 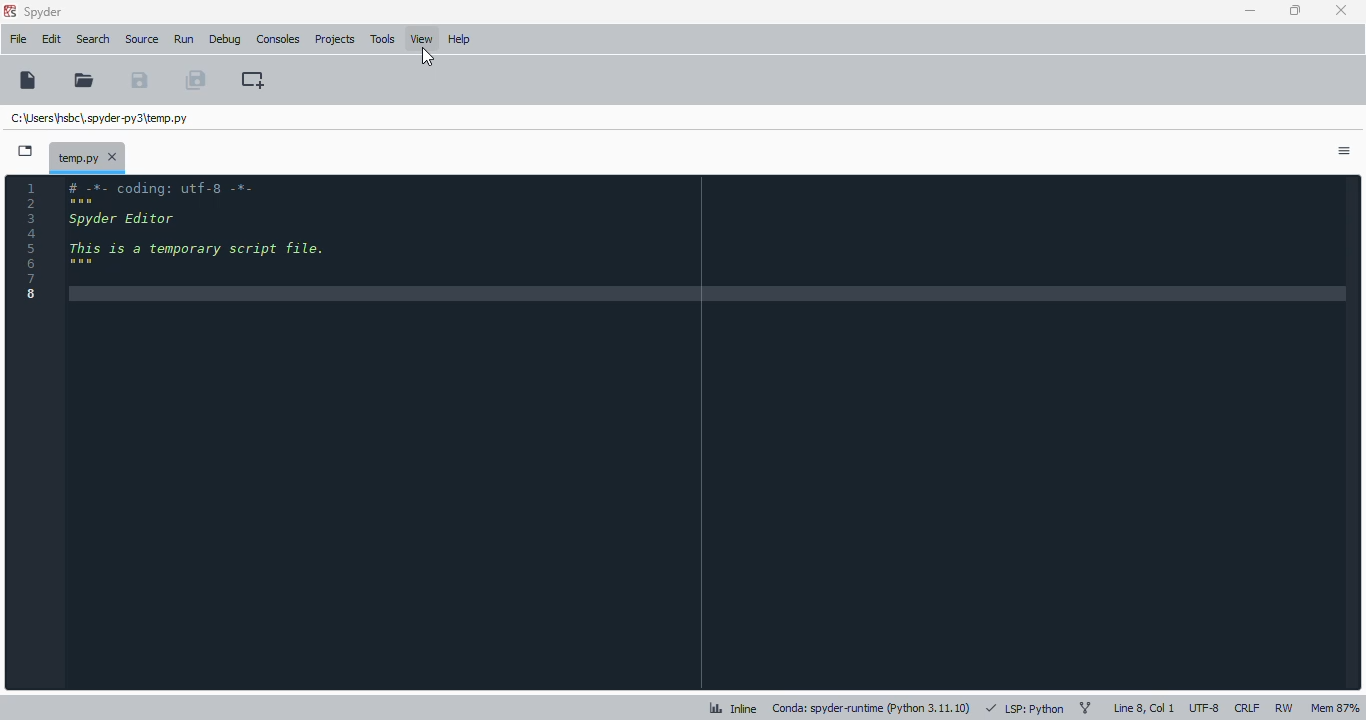 What do you see at coordinates (225, 39) in the screenshot?
I see `debug` at bounding box center [225, 39].